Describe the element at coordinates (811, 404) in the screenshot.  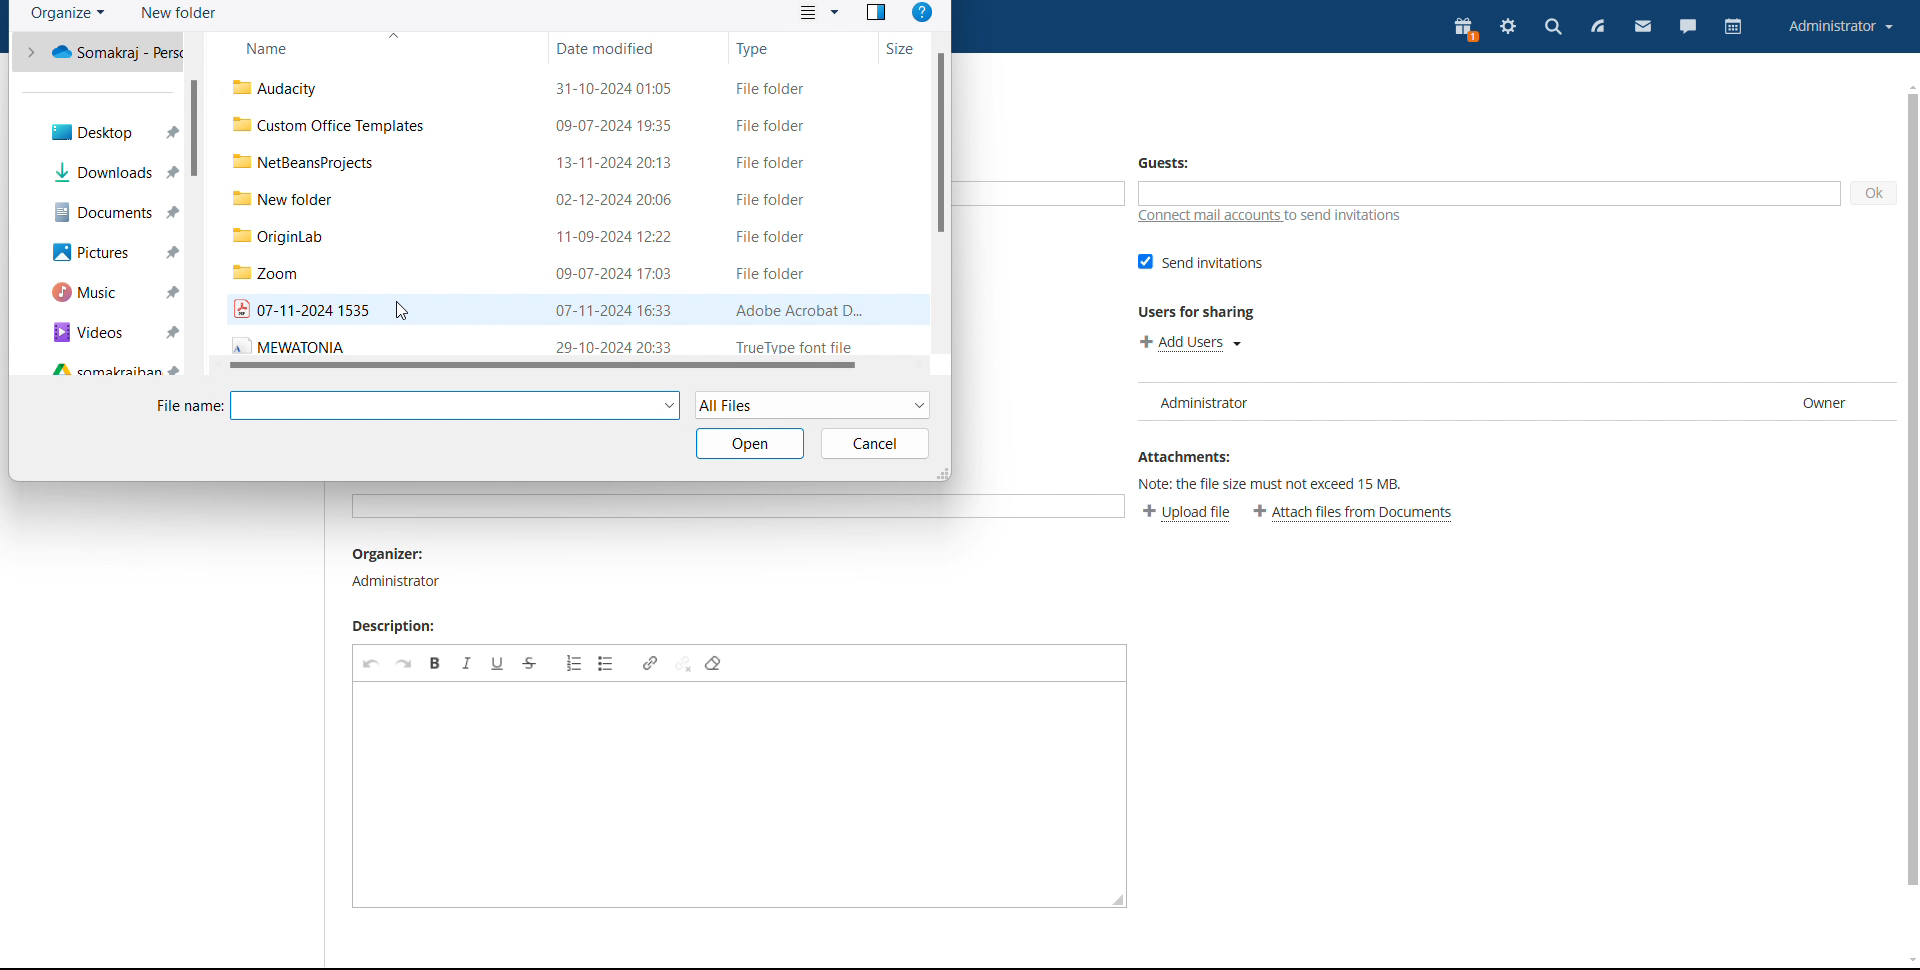
I see `select file type` at that location.